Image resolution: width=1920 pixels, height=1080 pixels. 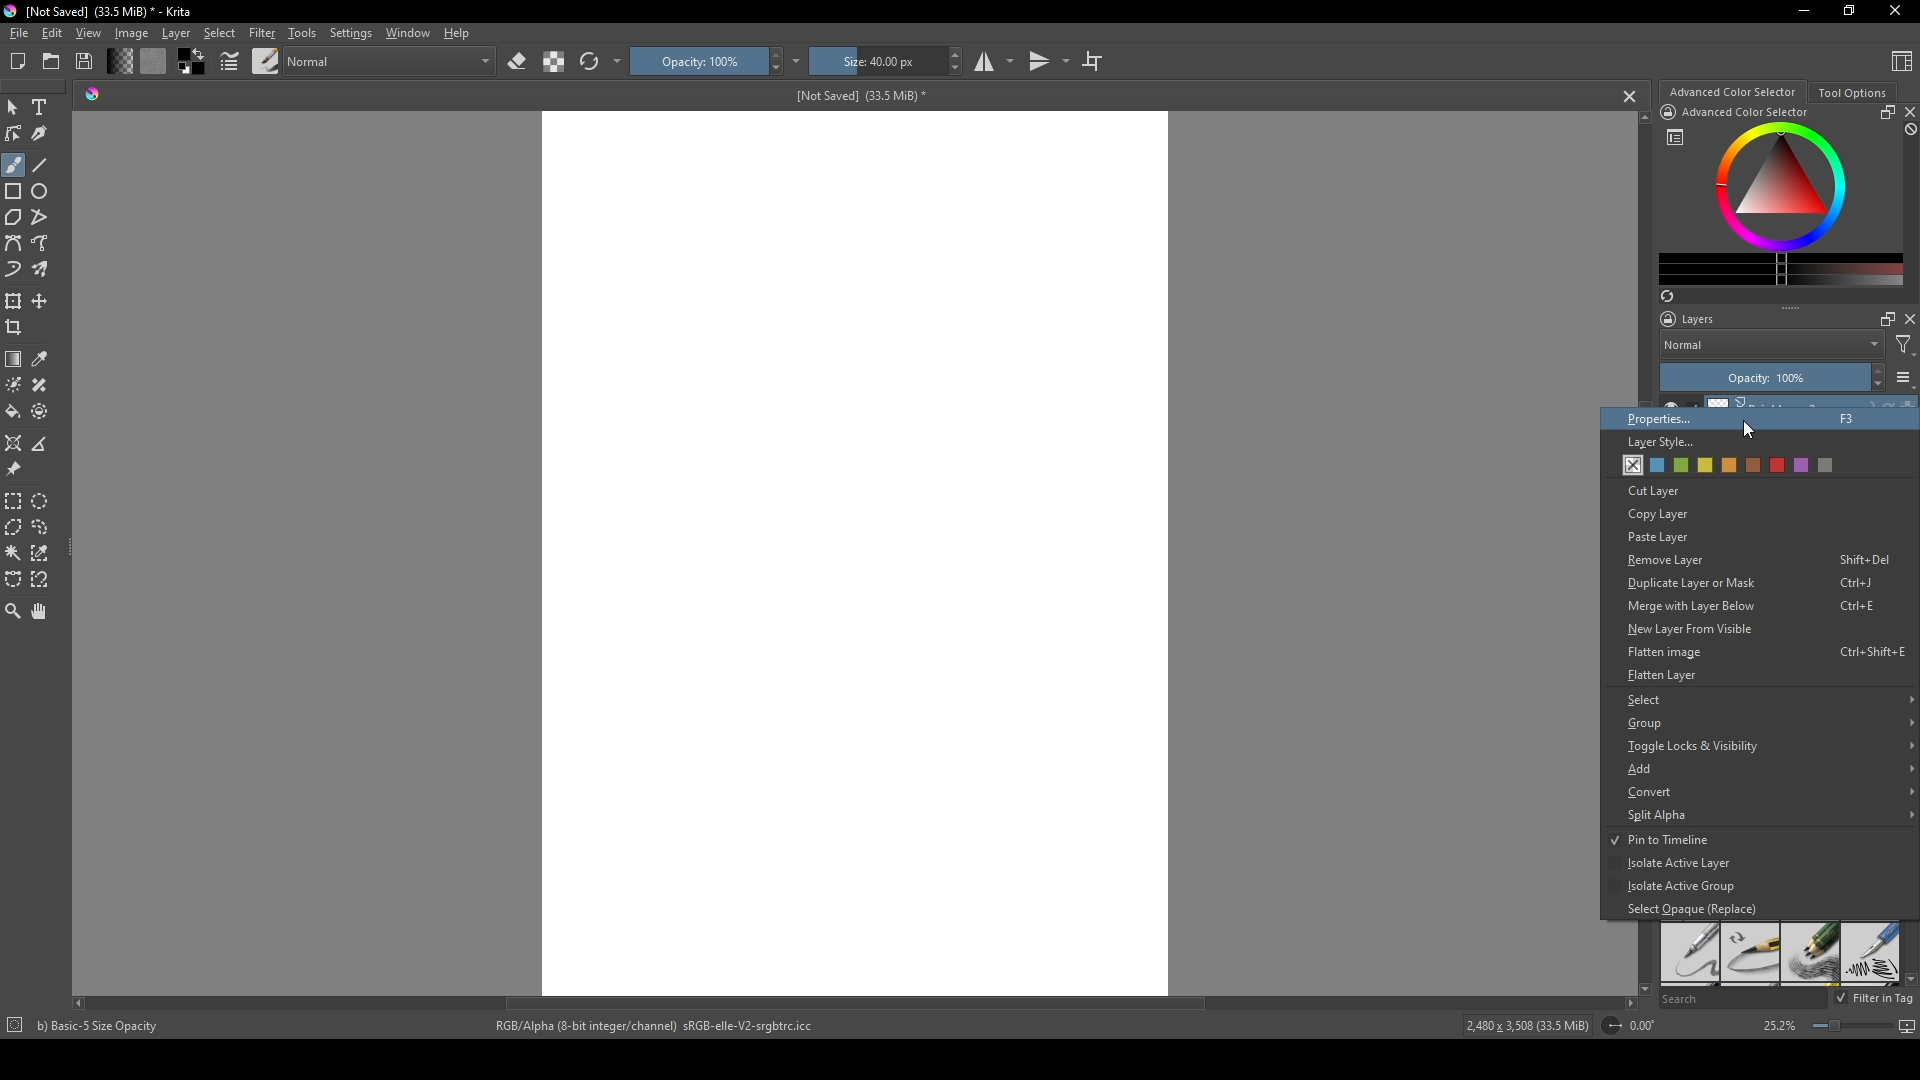 What do you see at coordinates (1641, 986) in the screenshot?
I see `scroll down` at bounding box center [1641, 986].